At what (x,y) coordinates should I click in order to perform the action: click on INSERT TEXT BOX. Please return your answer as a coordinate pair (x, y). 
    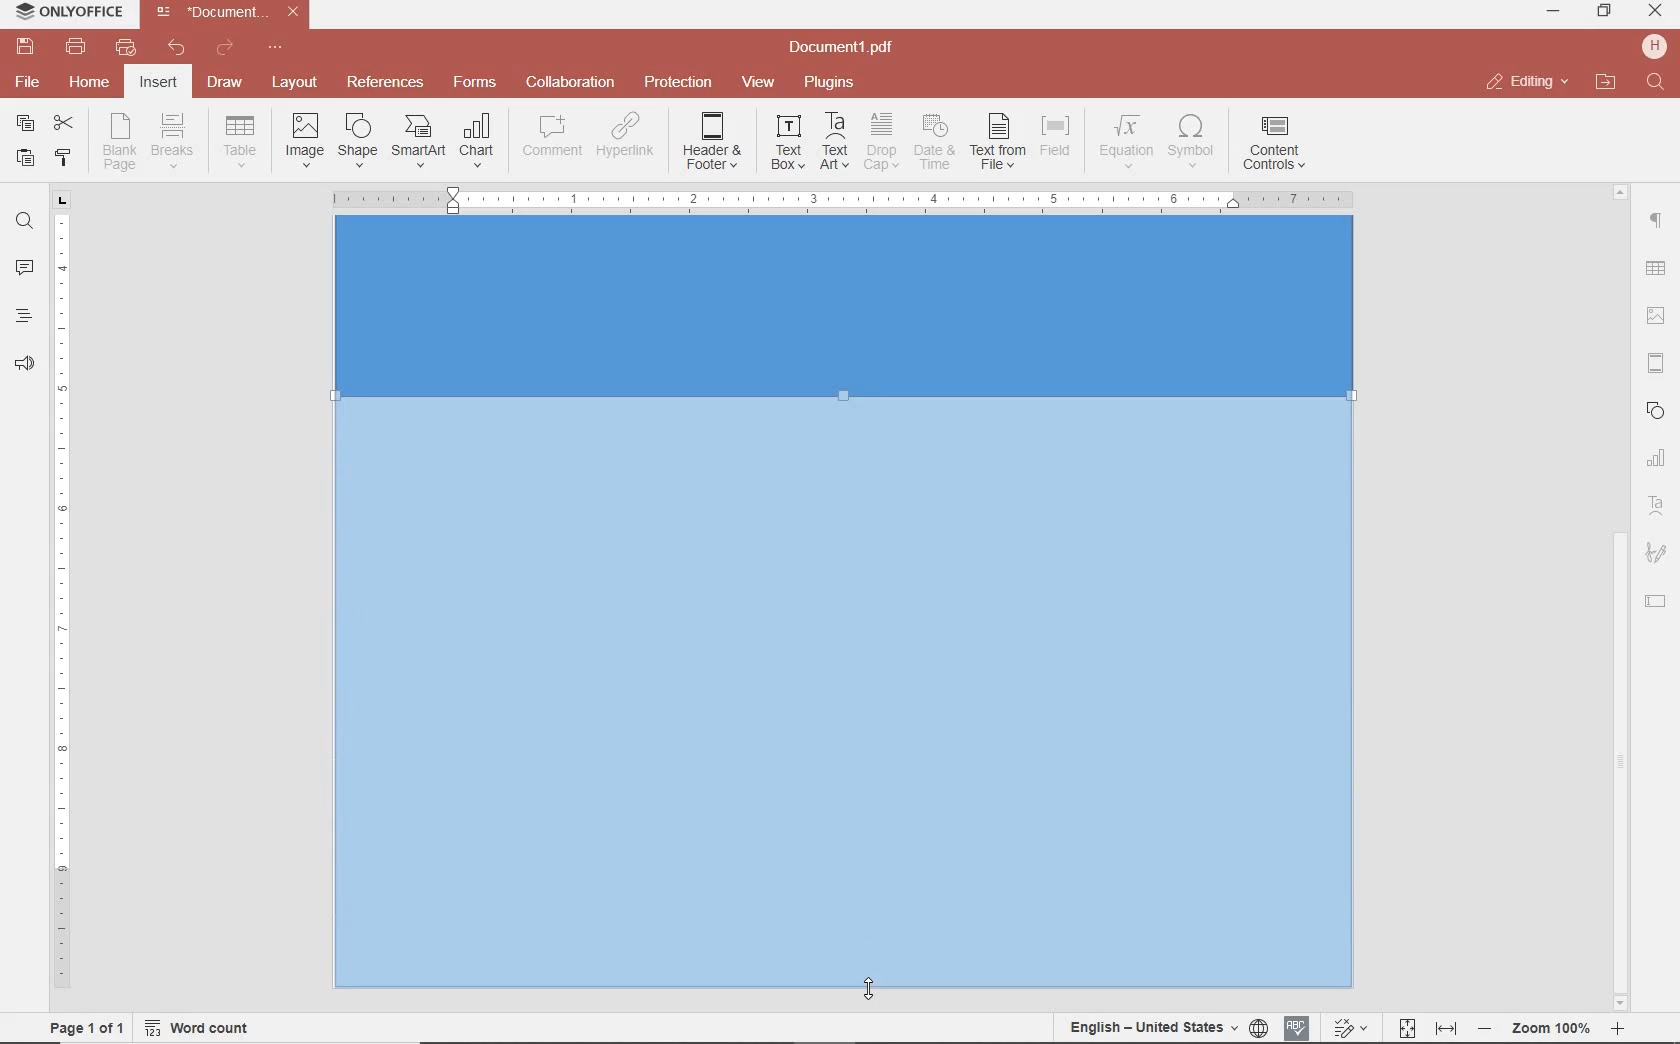
    Looking at the image, I should click on (787, 141).